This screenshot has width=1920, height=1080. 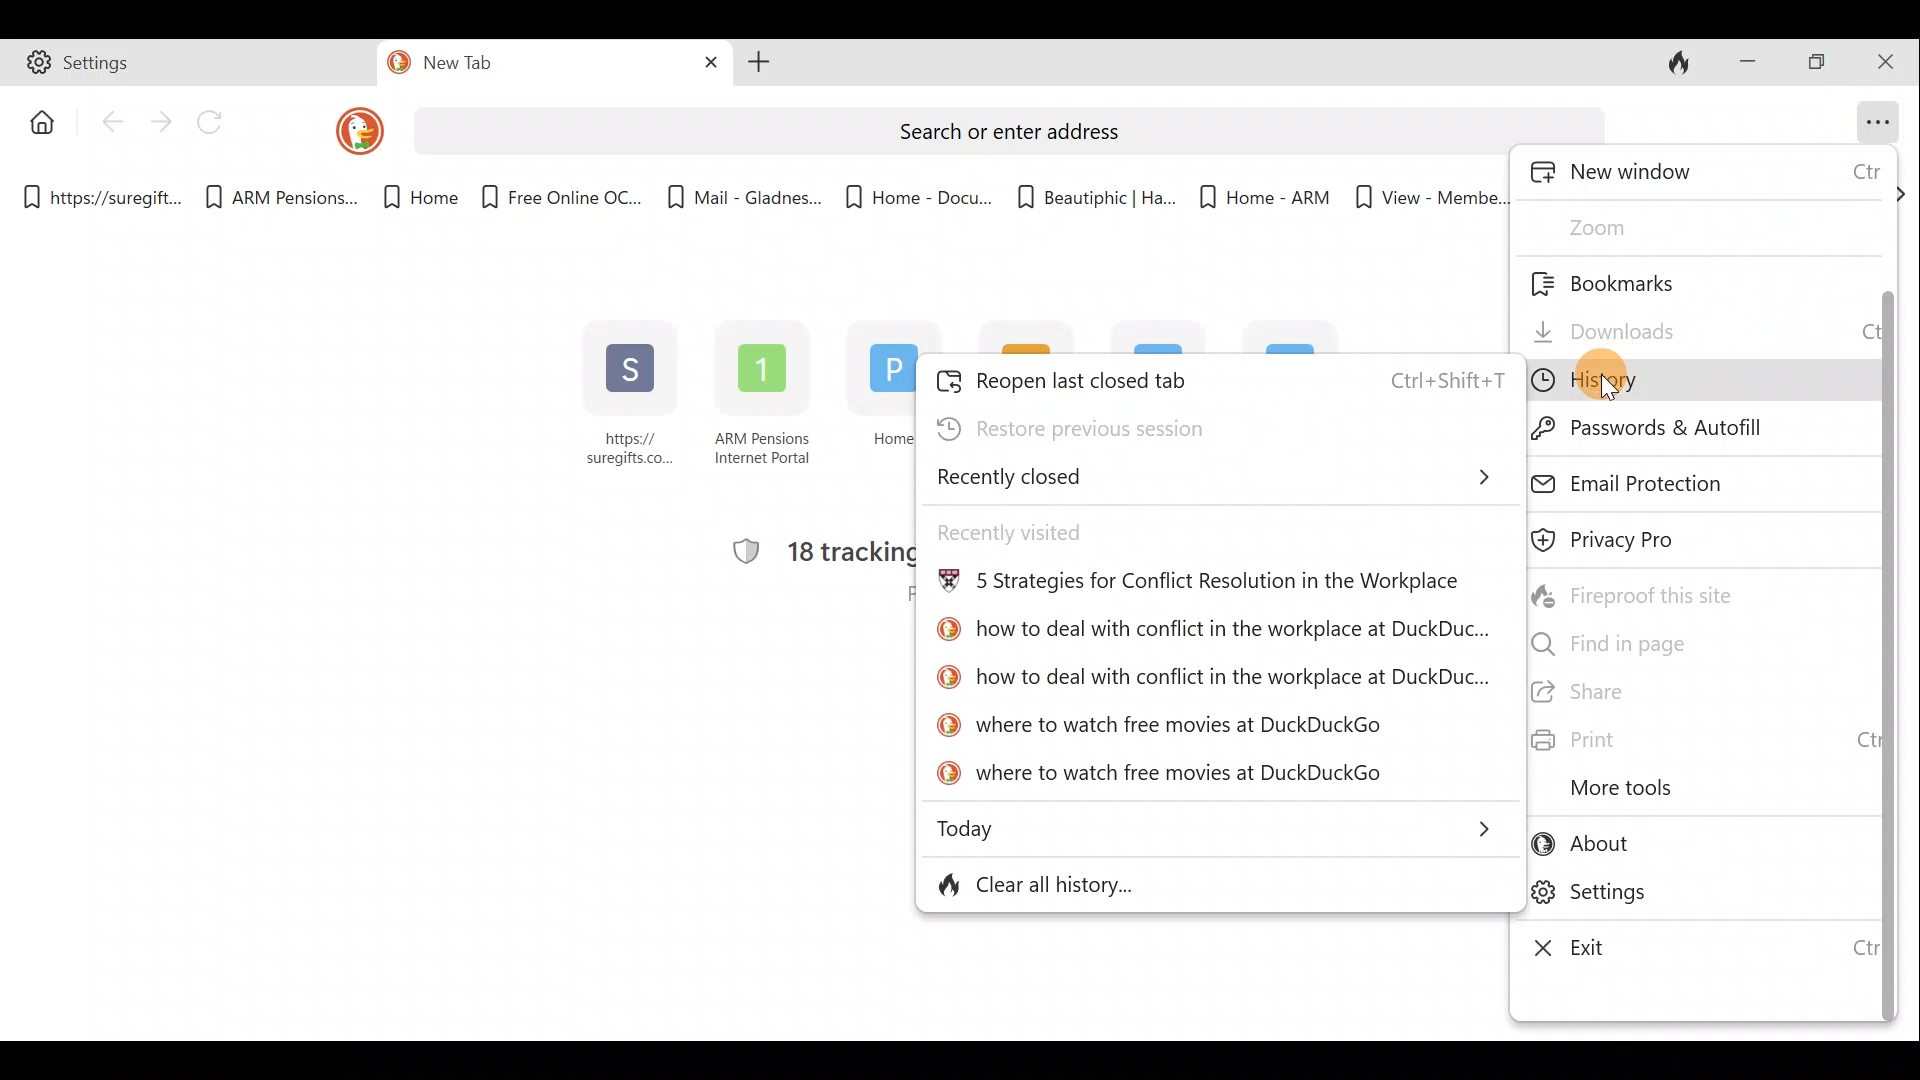 What do you see at coordinates (1164, 721) in the screenshot?
I see `where to watch free movies at DuckDuckGo` at bounding box center [1164, 721].